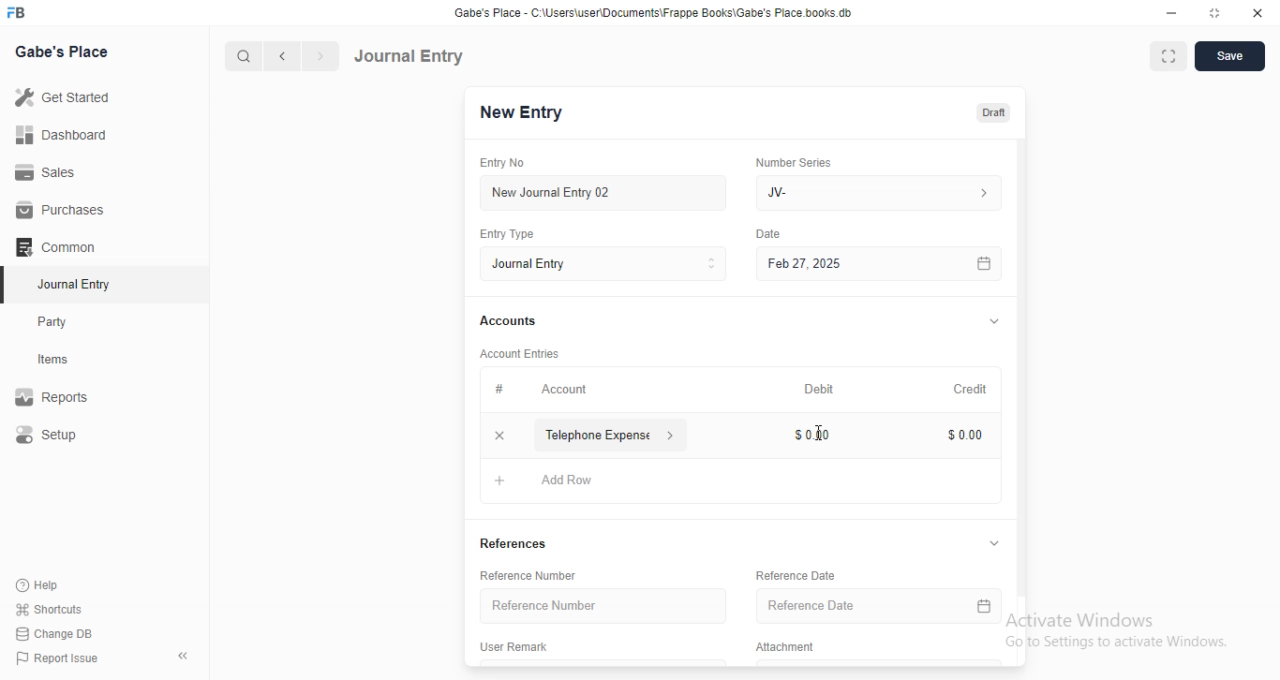 The width and height of the screenshot is (1280, 680). What do you see at coordinates (659, 11) in the screenshot?
I see `‘Gabe's Place - C Wsers\userDocuments\Frappe Books\Gabe's Place books db` at bounding box center [659, 11].